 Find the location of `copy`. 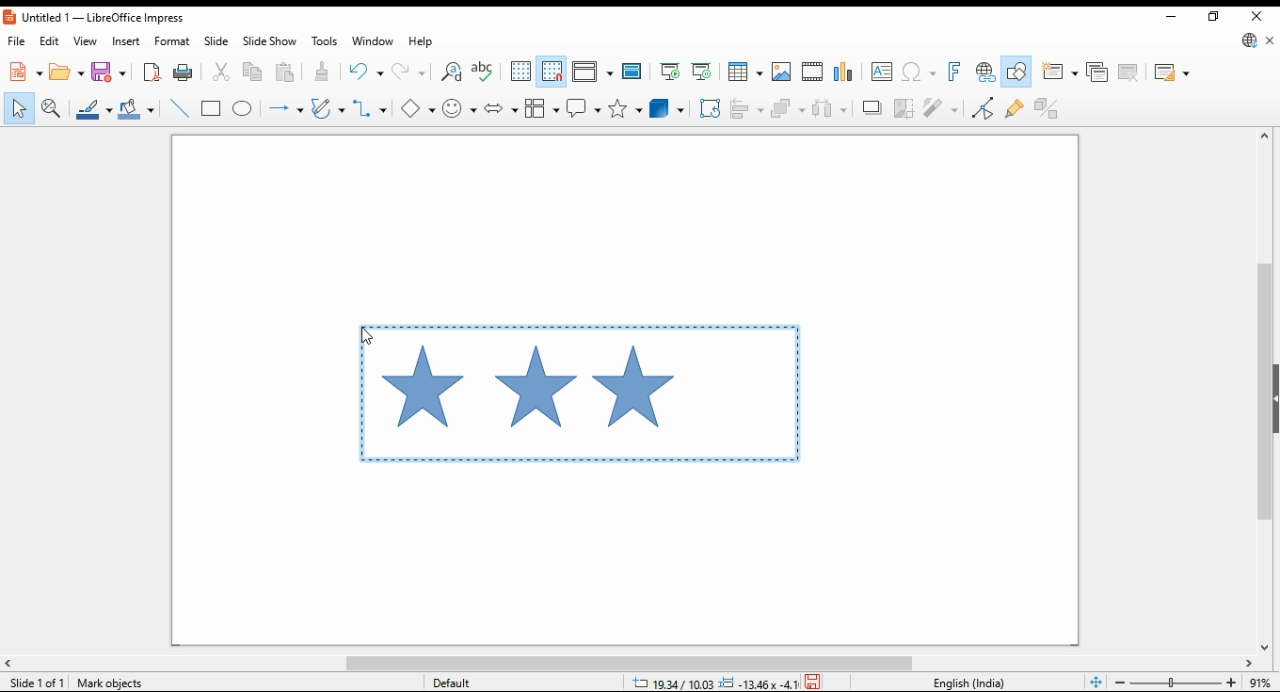

copy is located at coordinates (257, 72).